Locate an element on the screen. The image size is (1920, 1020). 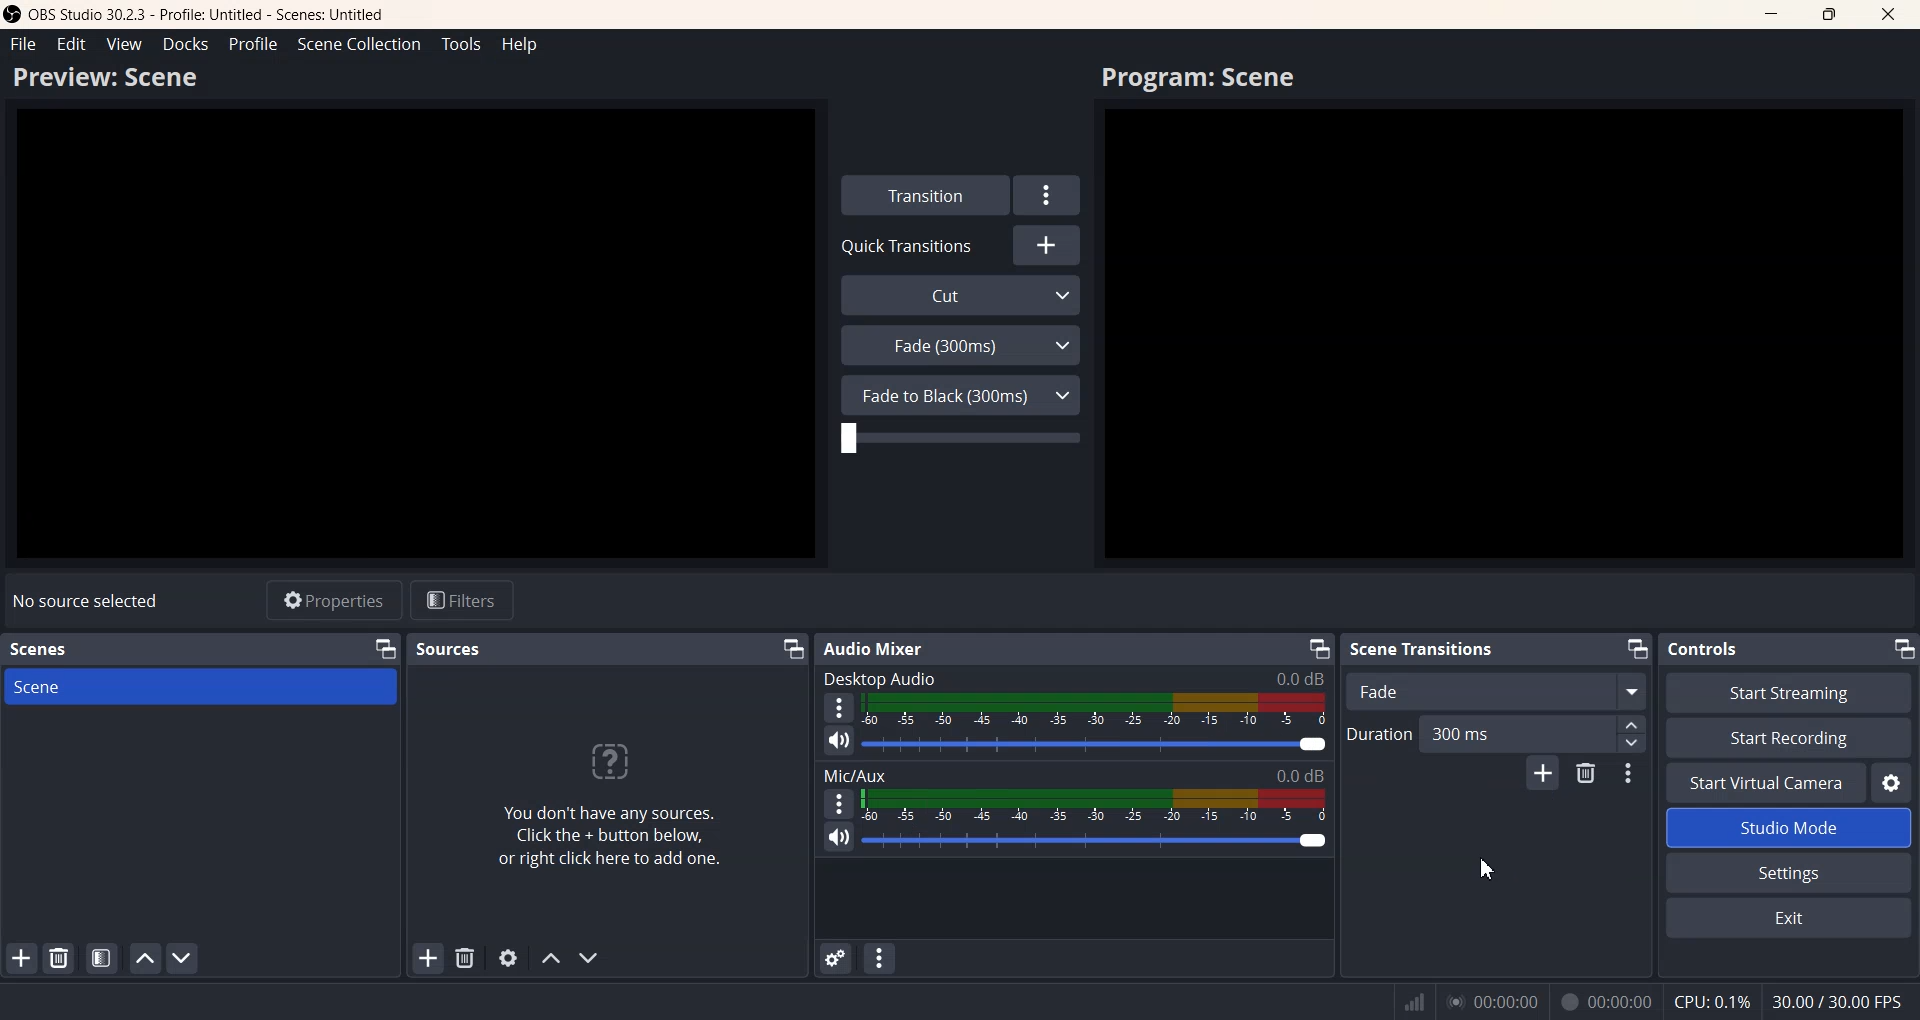
Start Streaming is located at coordinates (1788, 693).